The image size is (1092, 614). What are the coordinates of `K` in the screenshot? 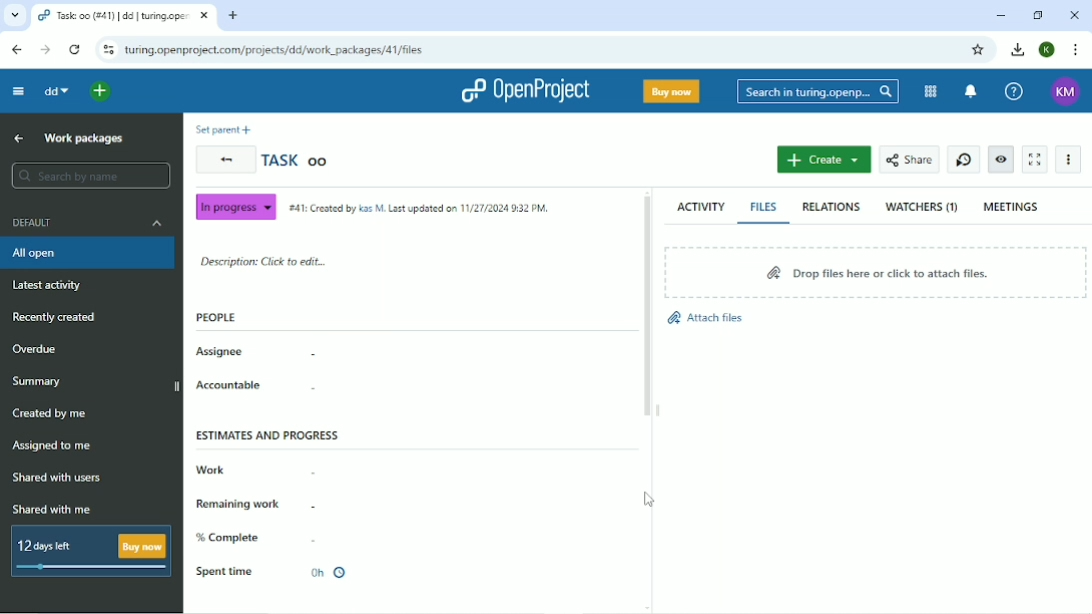 It's located at (1047, 50).